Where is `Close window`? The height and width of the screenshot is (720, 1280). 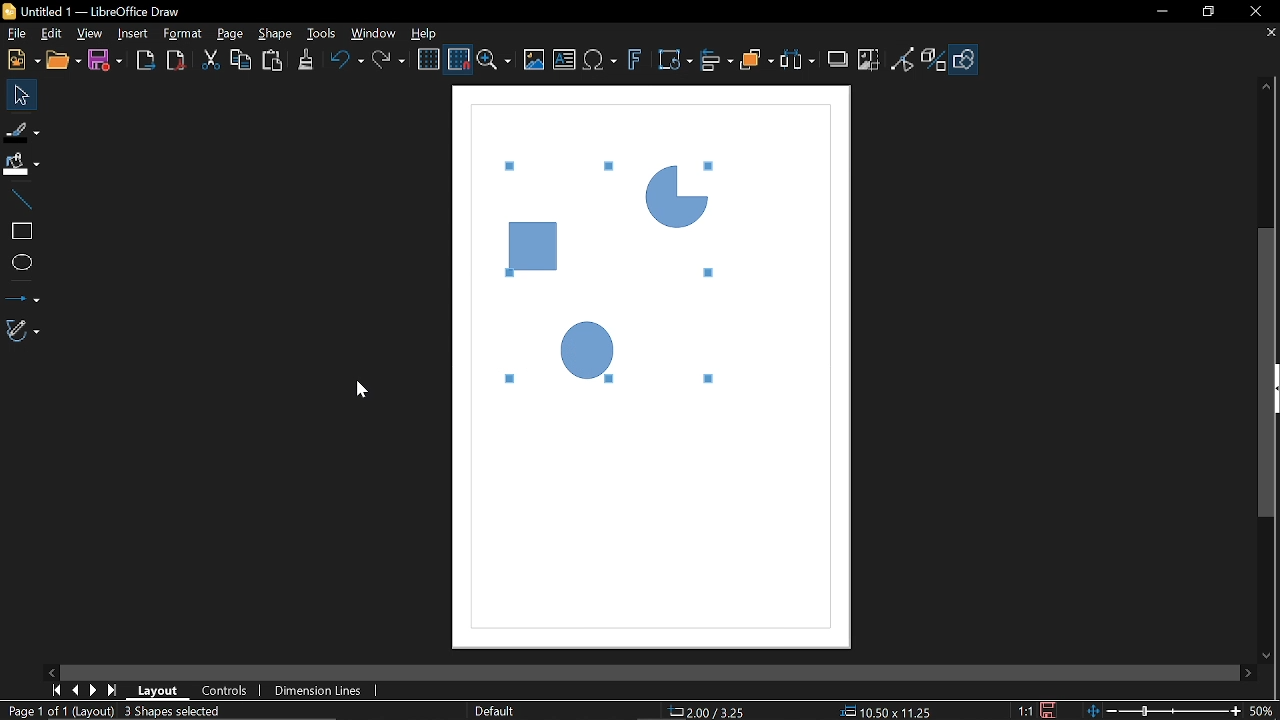
Close window is located at coordinates (1258, 12).